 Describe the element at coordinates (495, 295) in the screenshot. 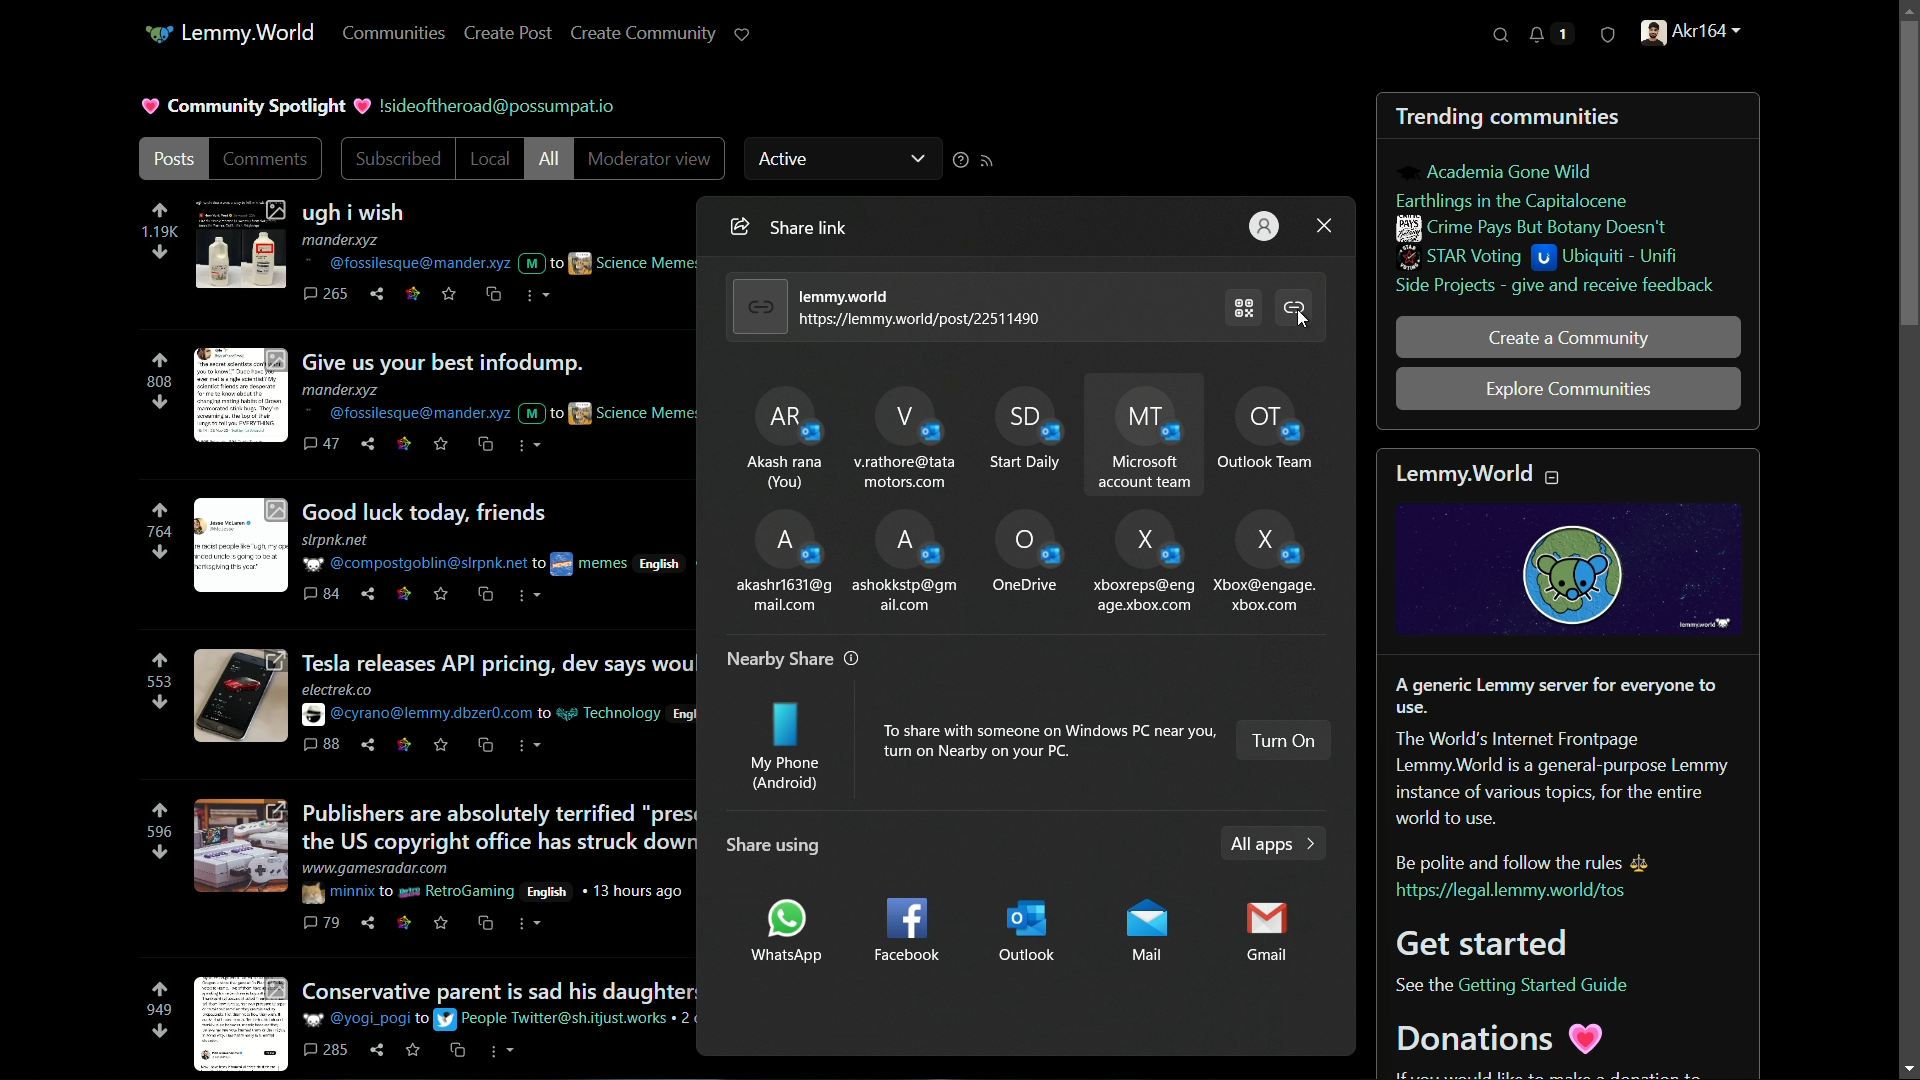

I see `cross psot` at that location.